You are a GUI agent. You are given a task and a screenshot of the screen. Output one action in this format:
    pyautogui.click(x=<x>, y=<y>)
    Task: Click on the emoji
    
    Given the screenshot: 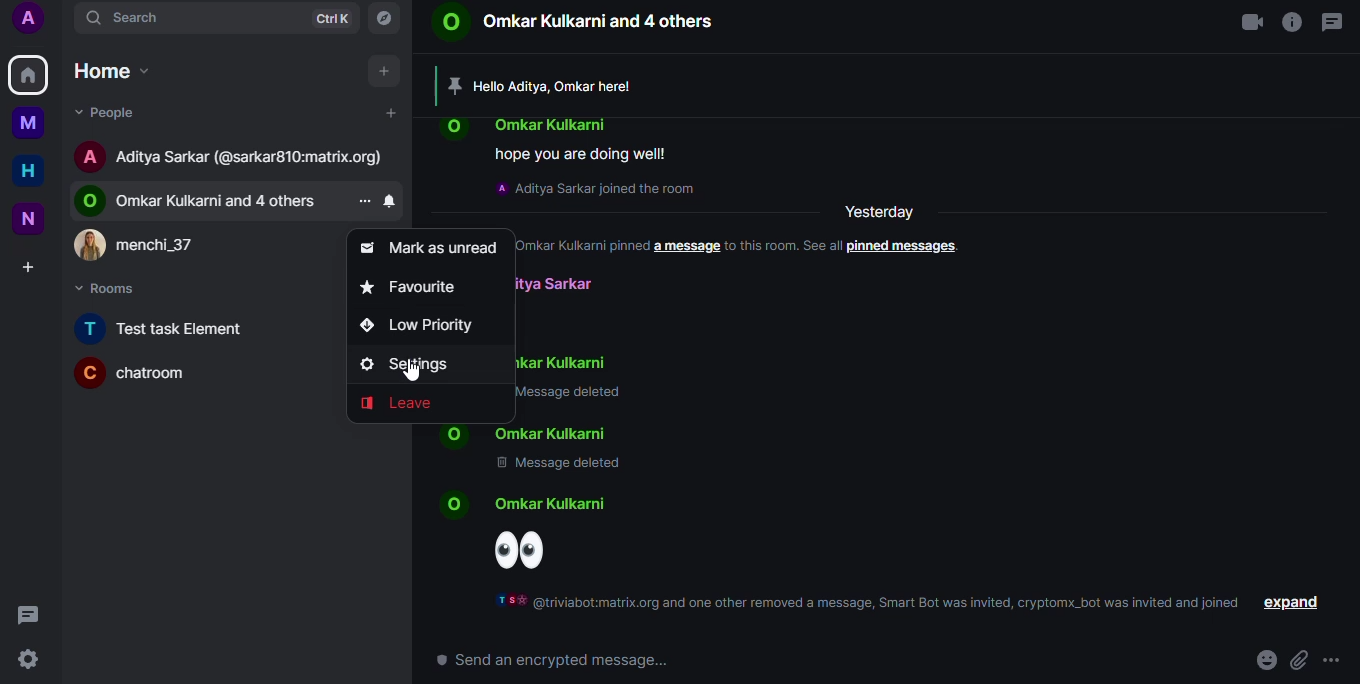 What is the action you would take?
    pyautogui.click(x=1266, y=658)
    